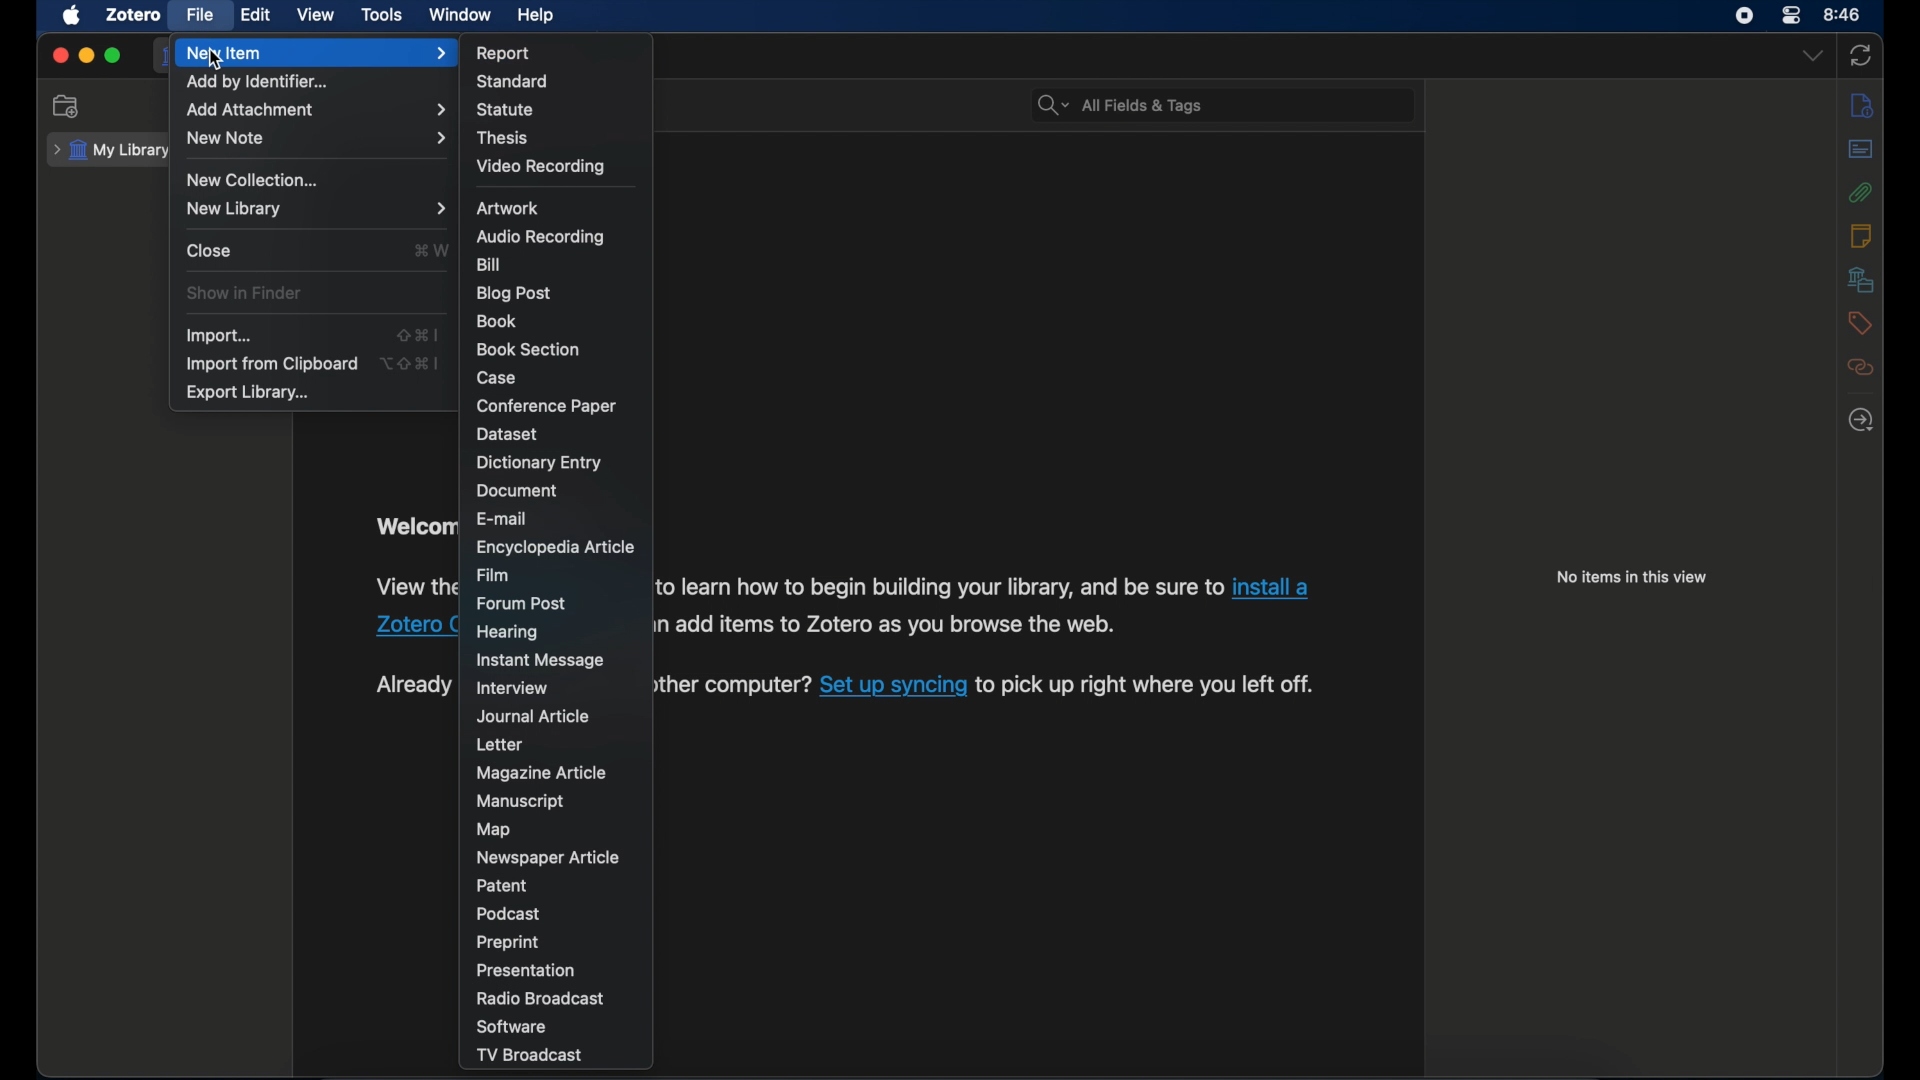 This screenshot has height=1080, width=1920. I want to click on export library, so click(248, 393).